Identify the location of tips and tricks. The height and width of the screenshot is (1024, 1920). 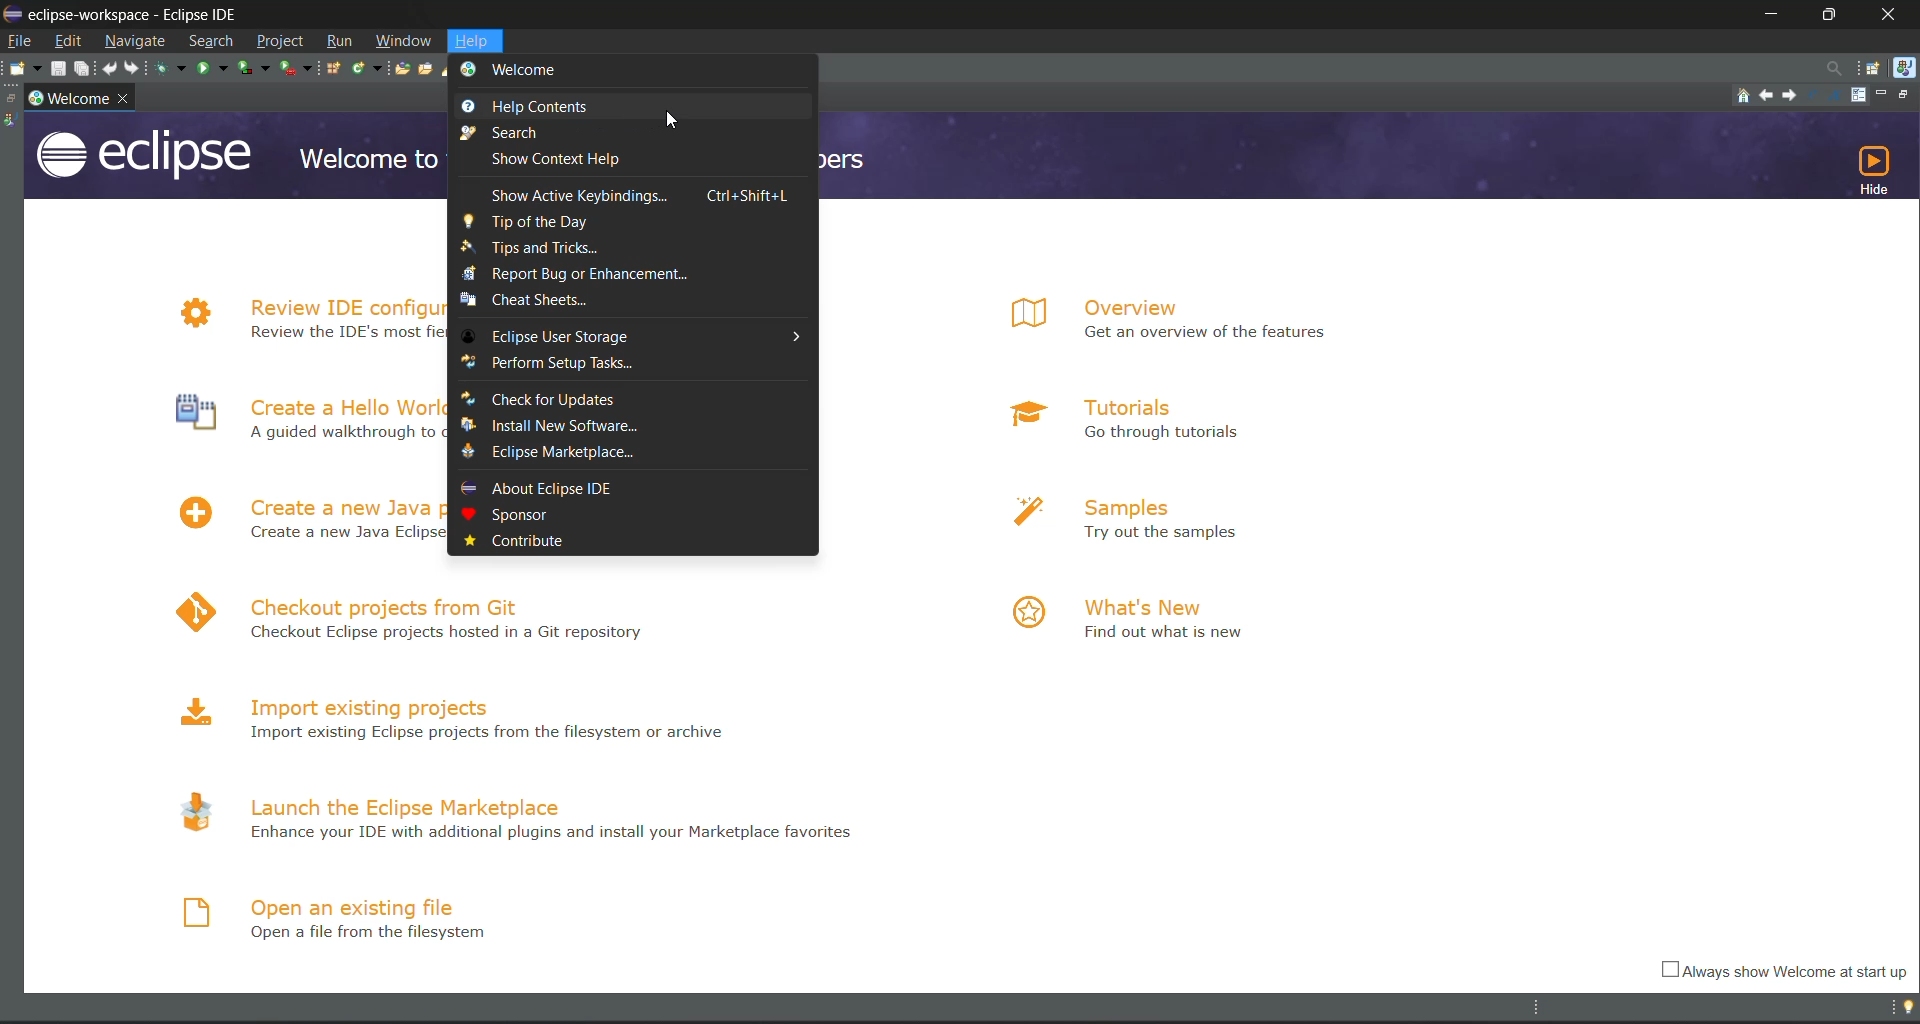
(555, 248).